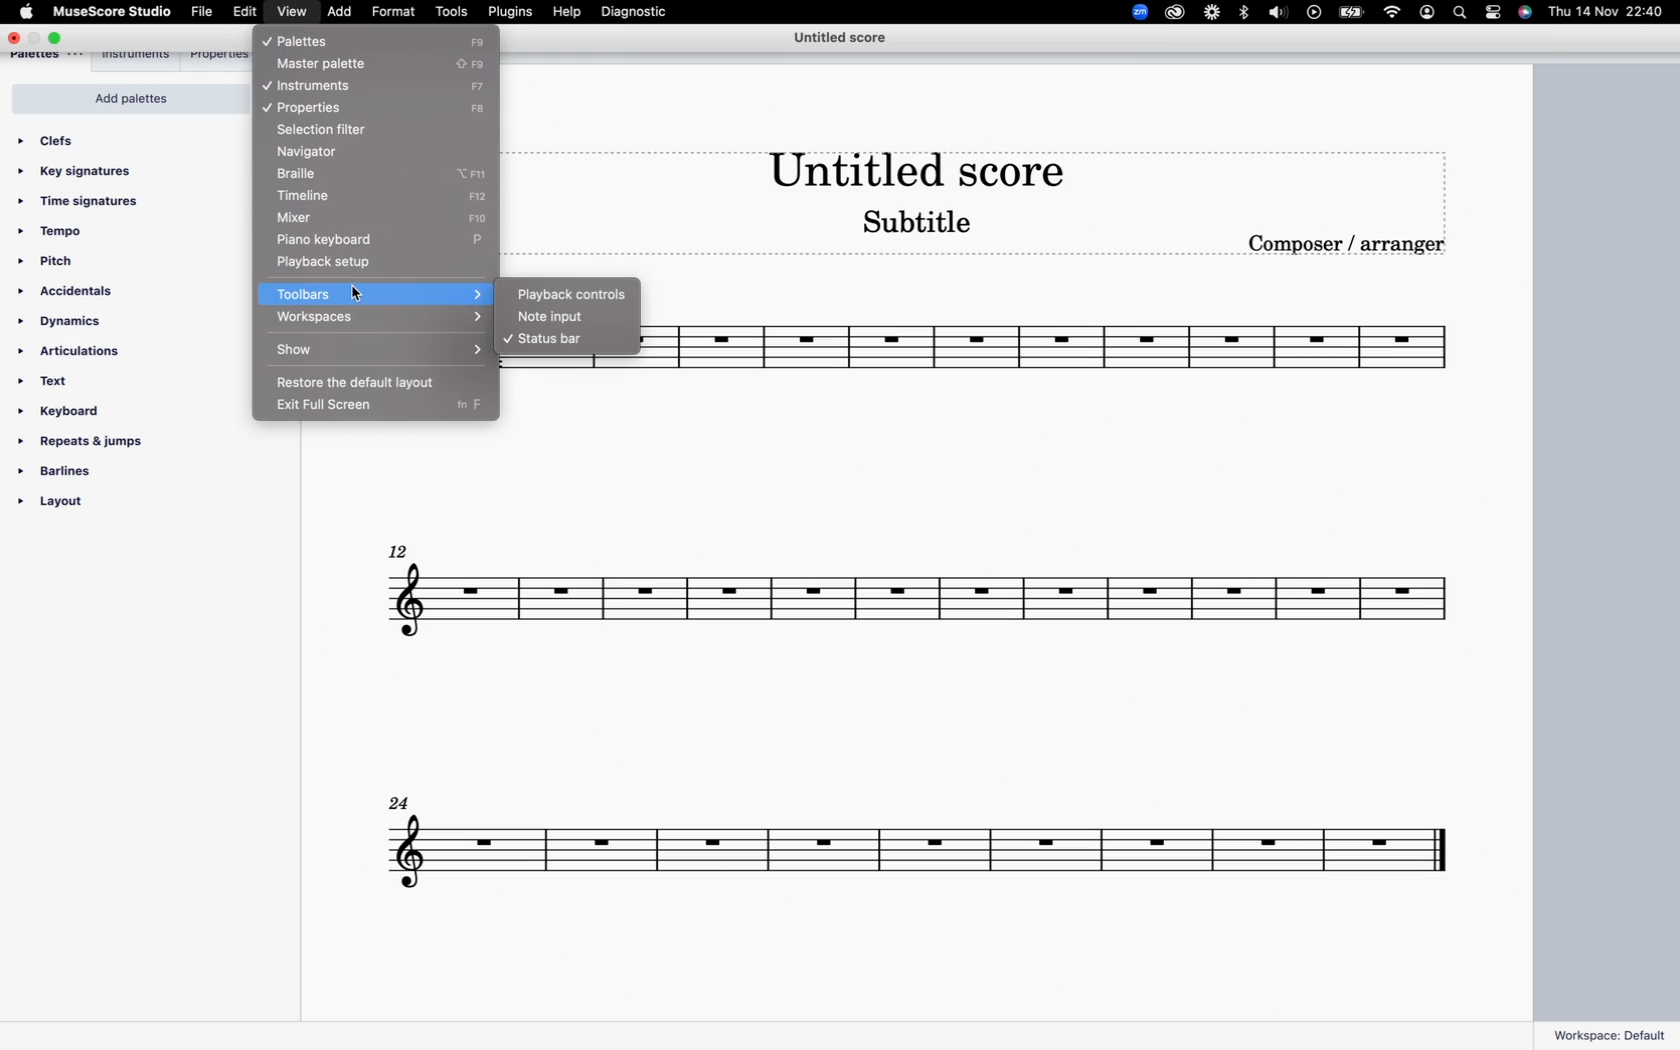  I want to click on file, so click(201, 13).